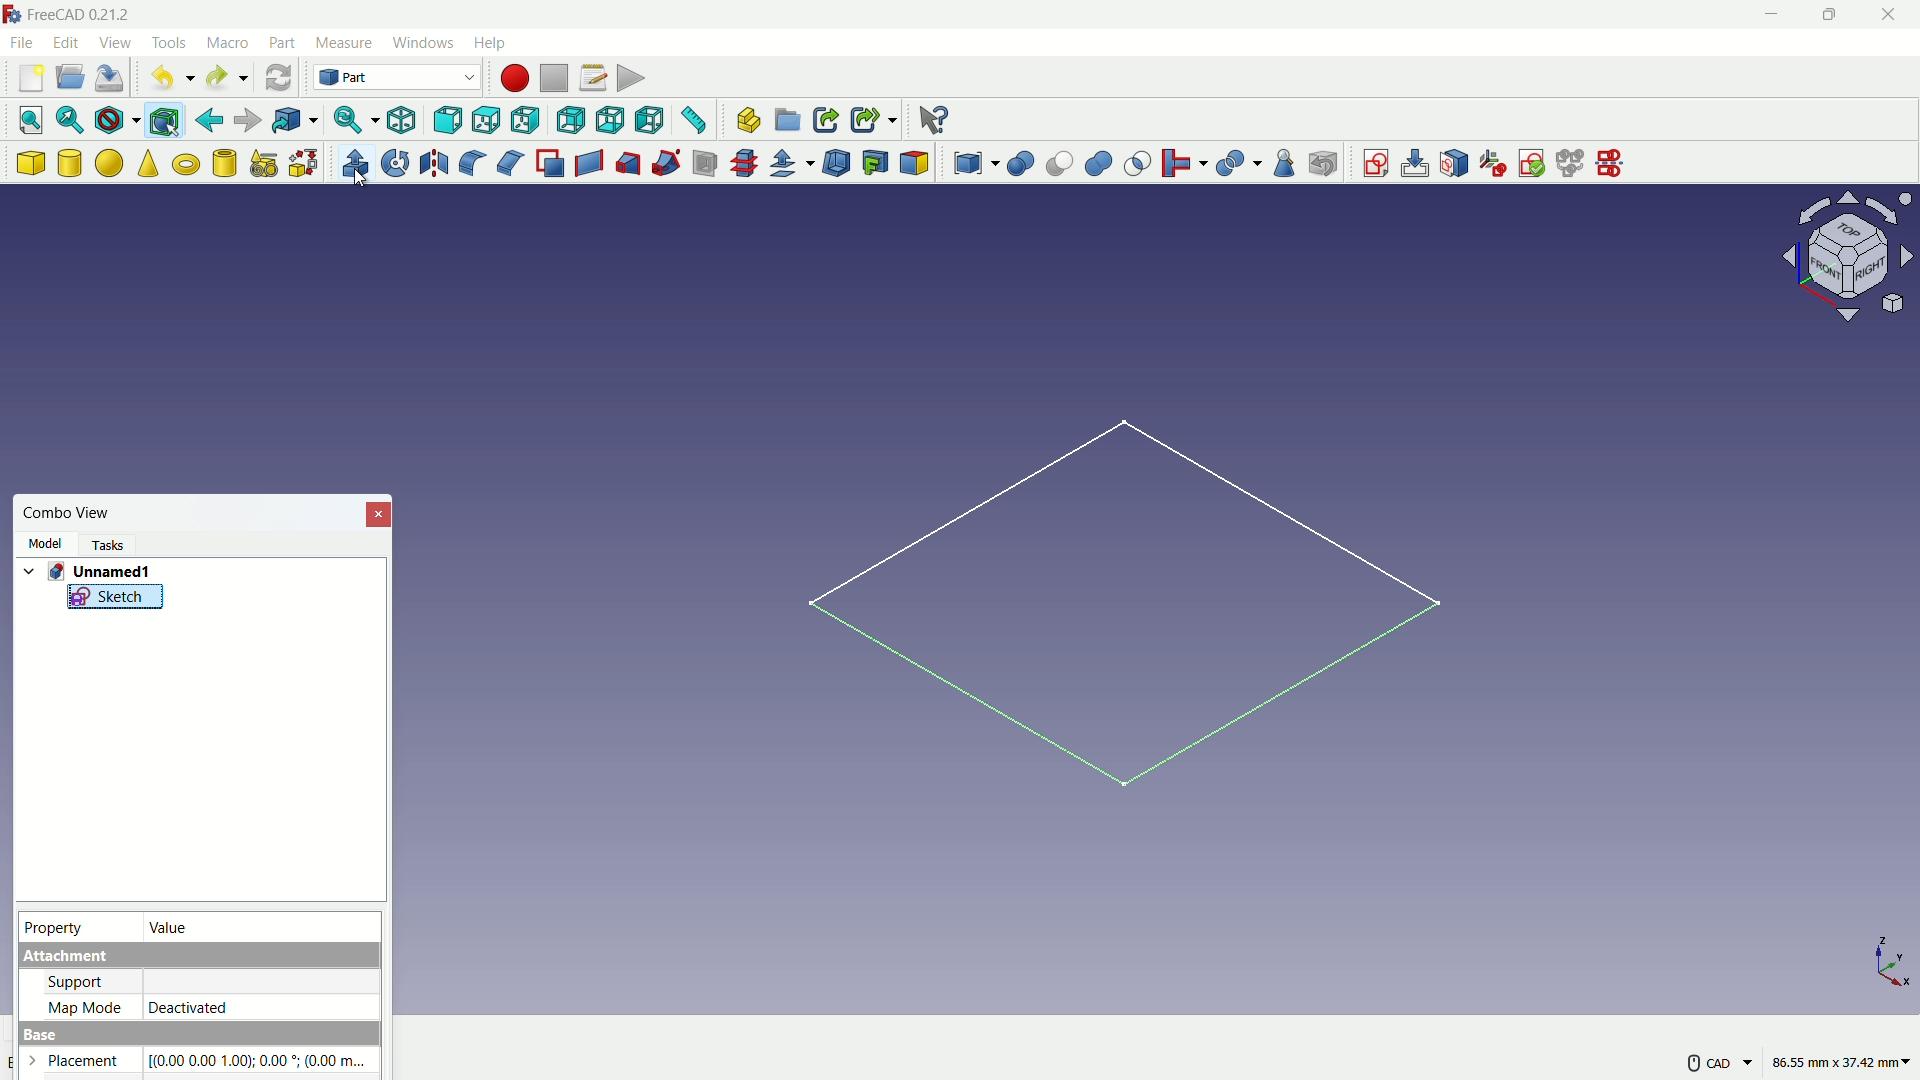 This screenshot has width=1920, height=1080. Describe the element at coordinates (106, 545) in the screenshot. I see `Tasks` at that location.